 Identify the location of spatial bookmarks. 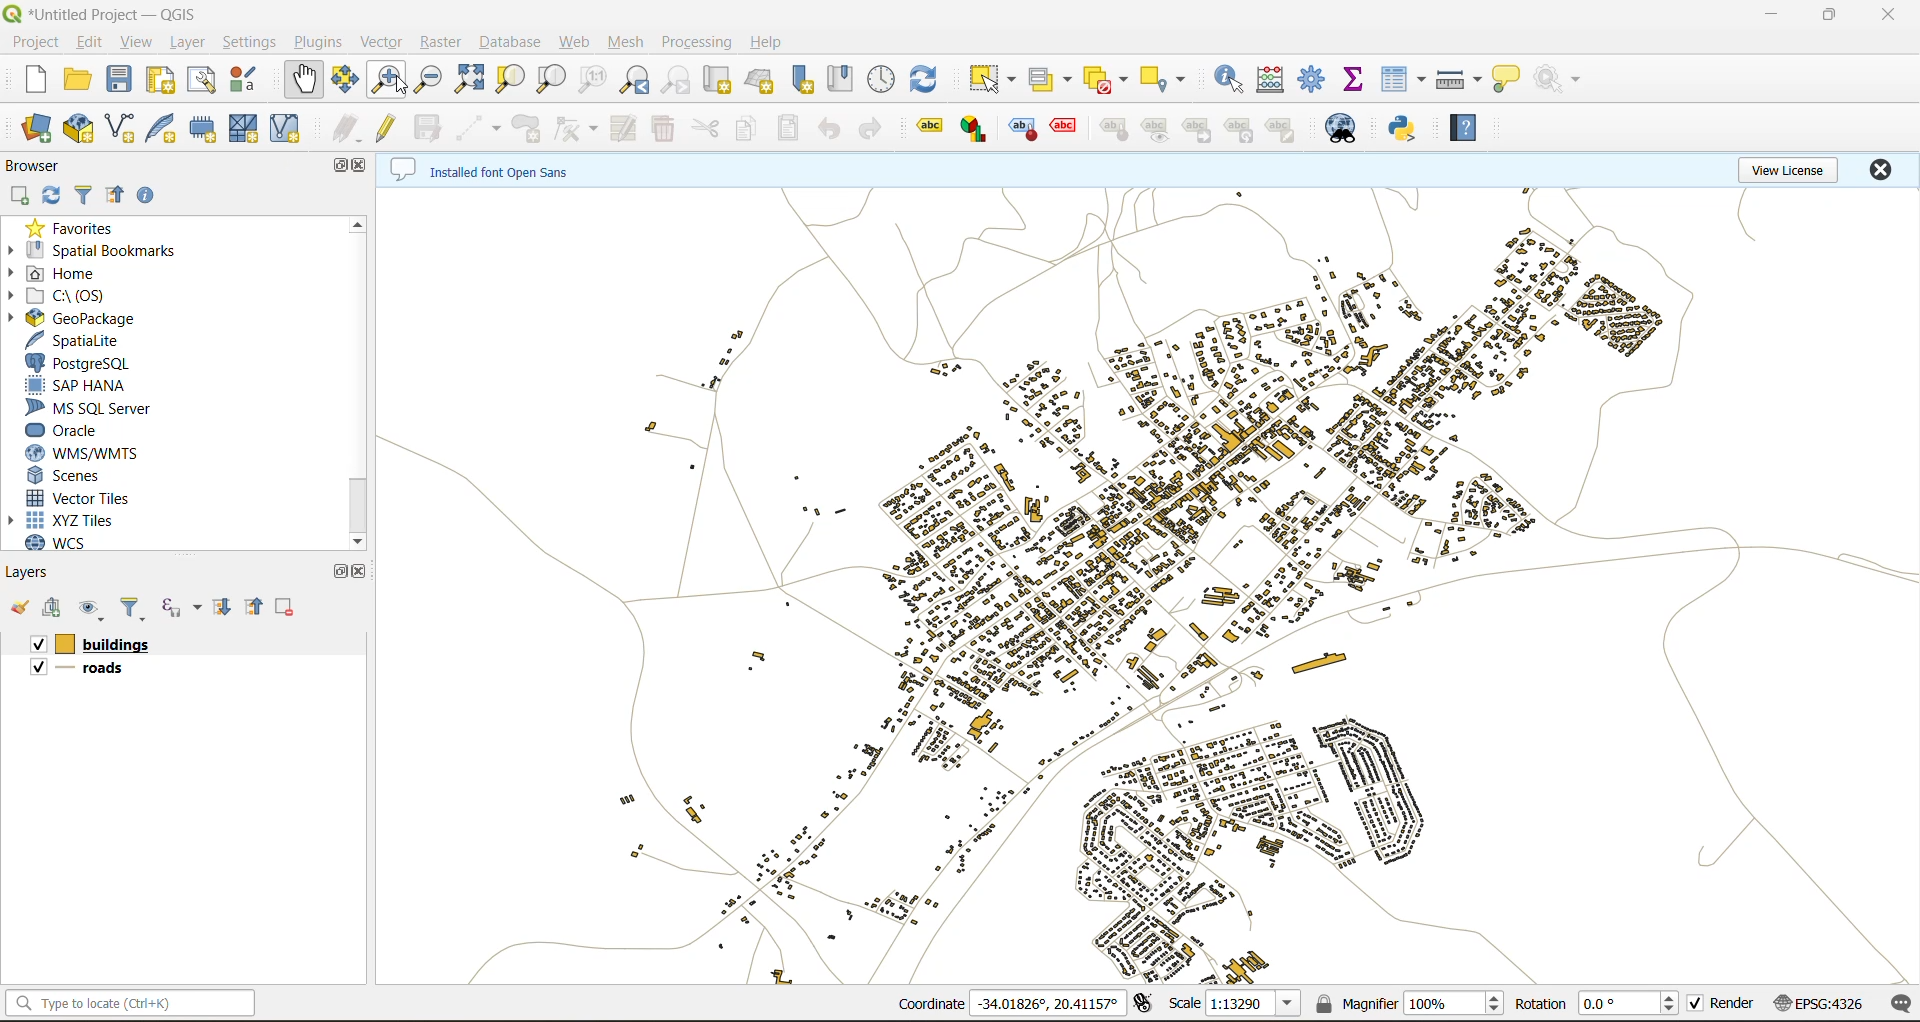
(99, 251).